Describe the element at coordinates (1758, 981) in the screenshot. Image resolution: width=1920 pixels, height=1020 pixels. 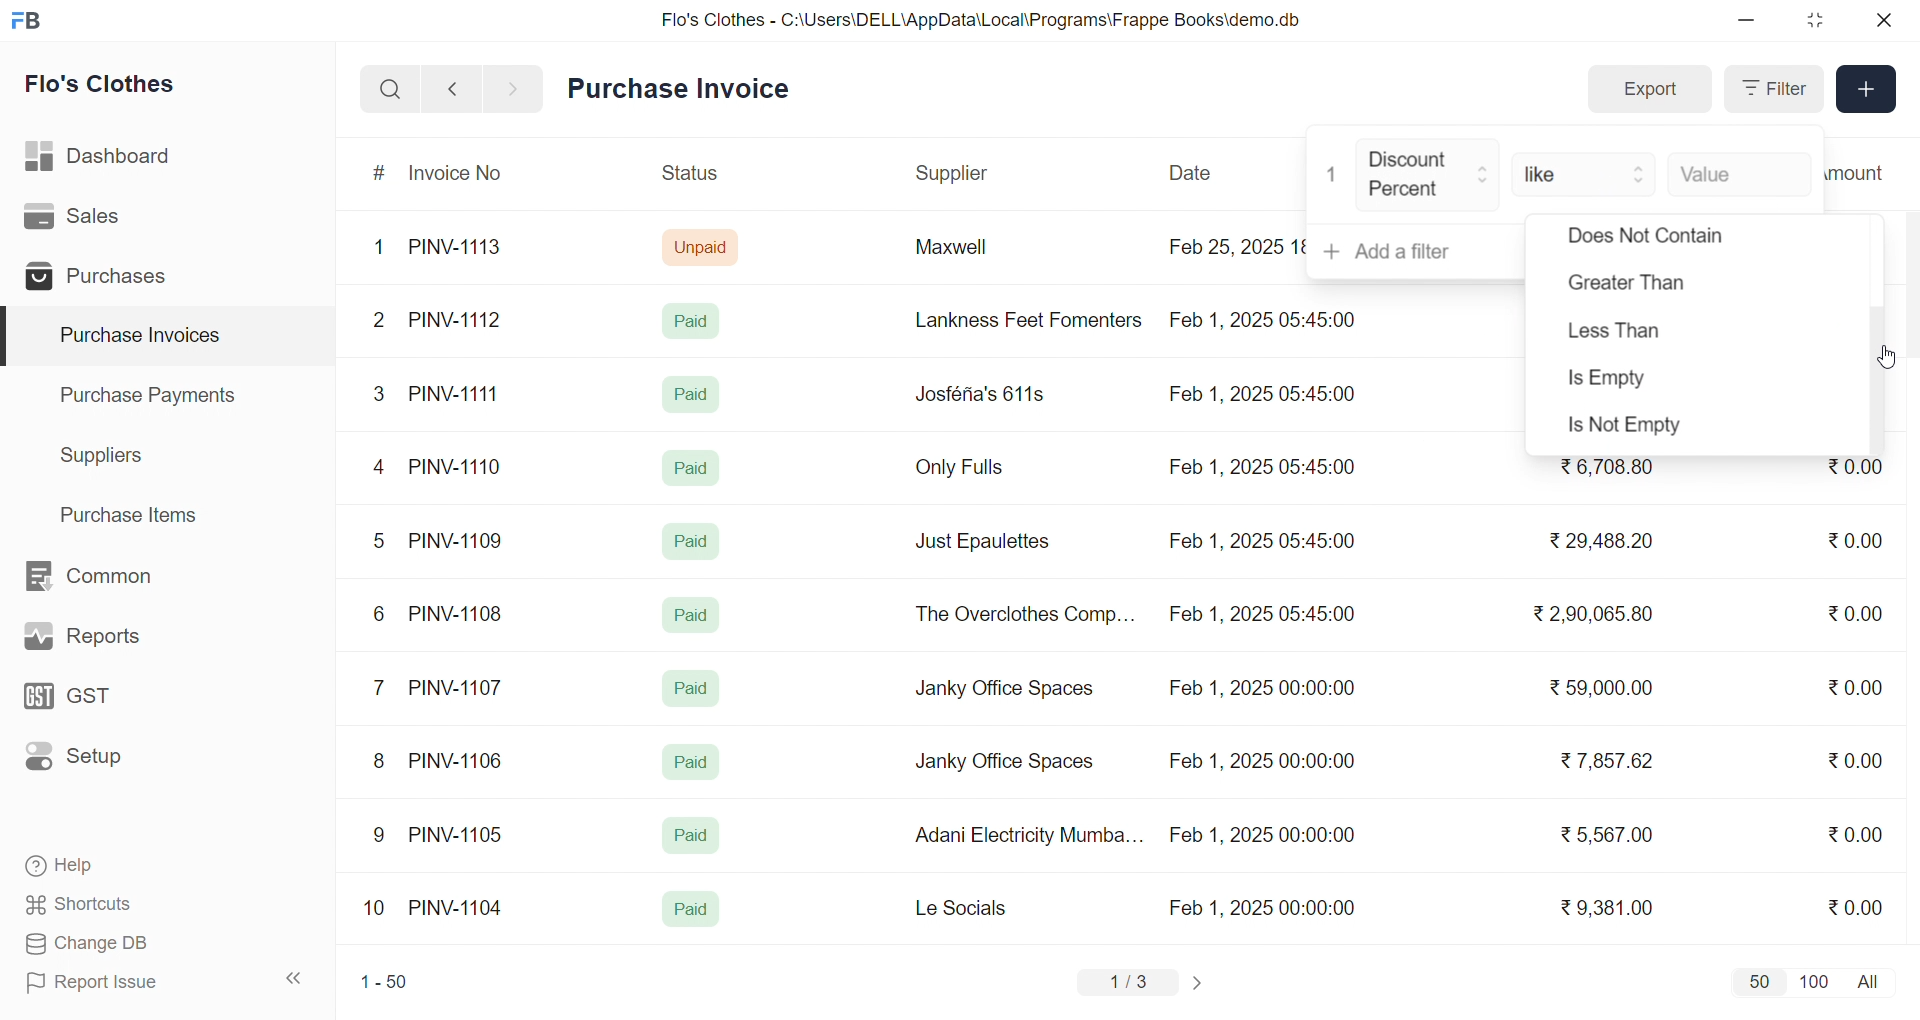
I see `50` at that location.